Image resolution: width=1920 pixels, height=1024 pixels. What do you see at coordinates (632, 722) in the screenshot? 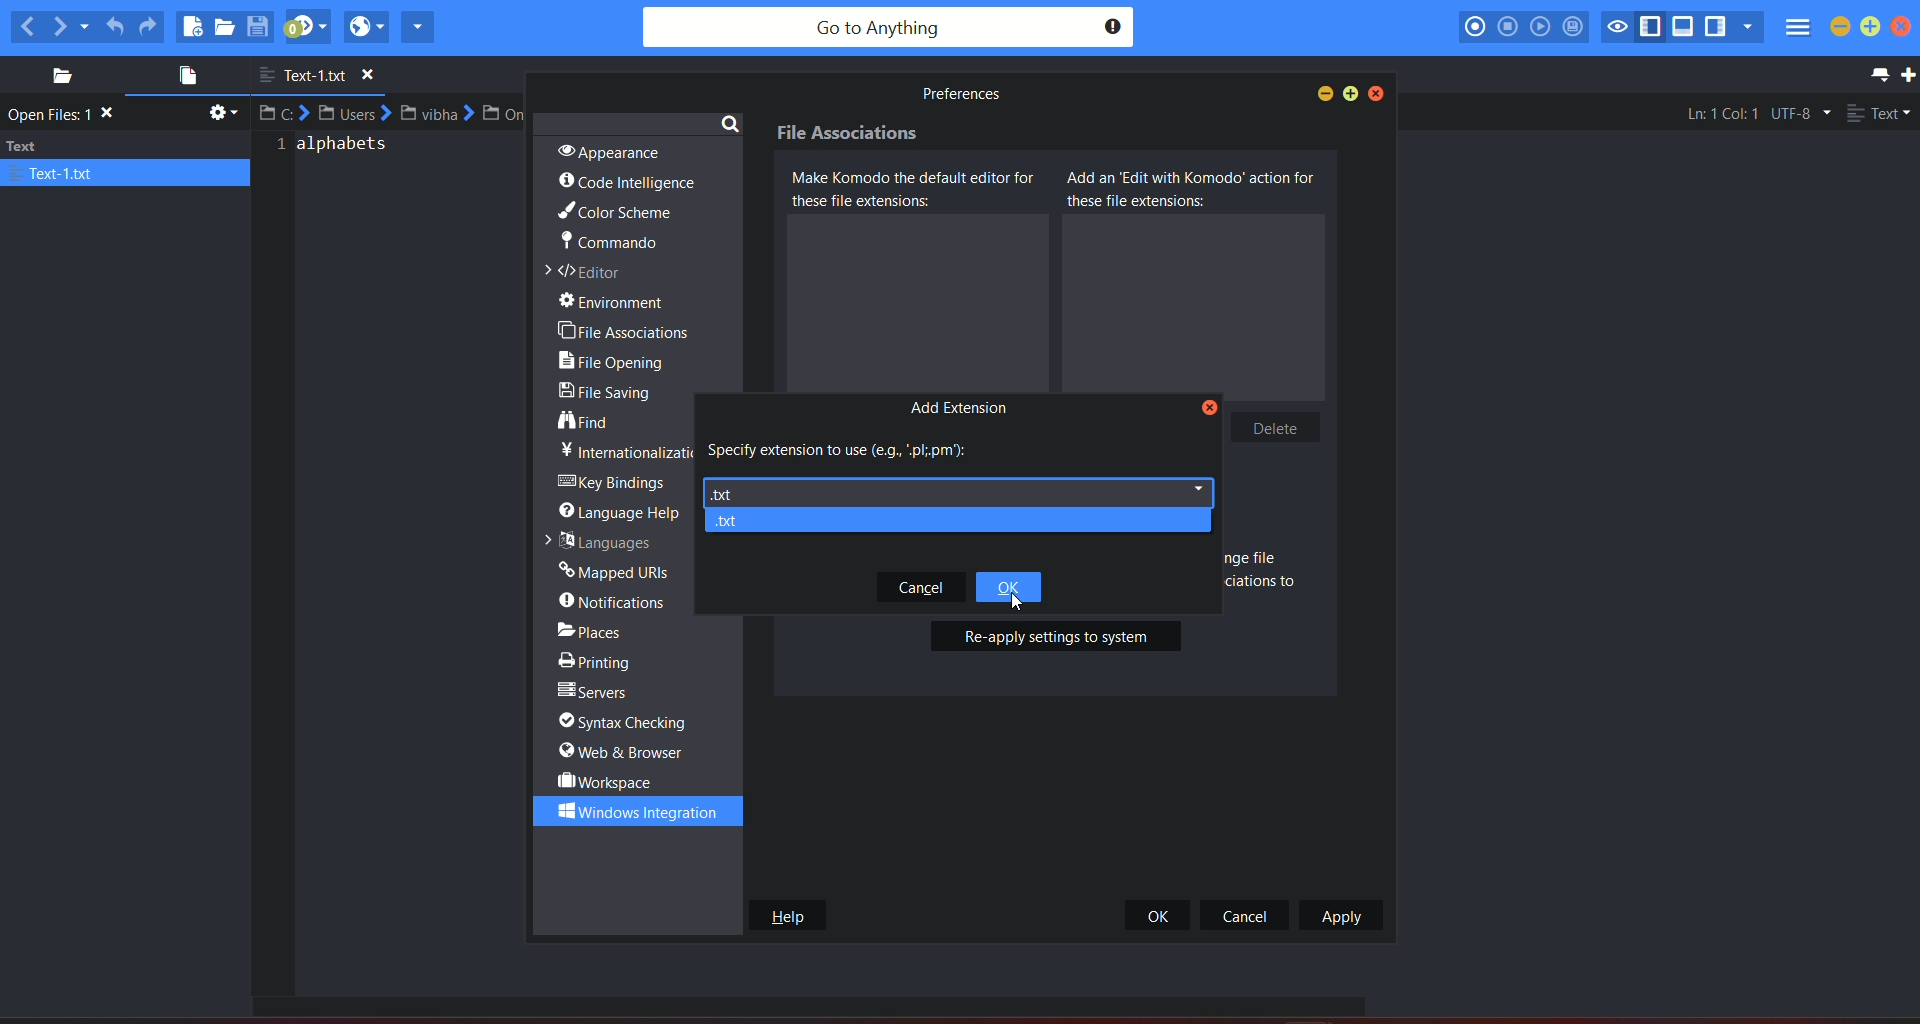
I see `syntax checking` at bounding box center [632, 722].